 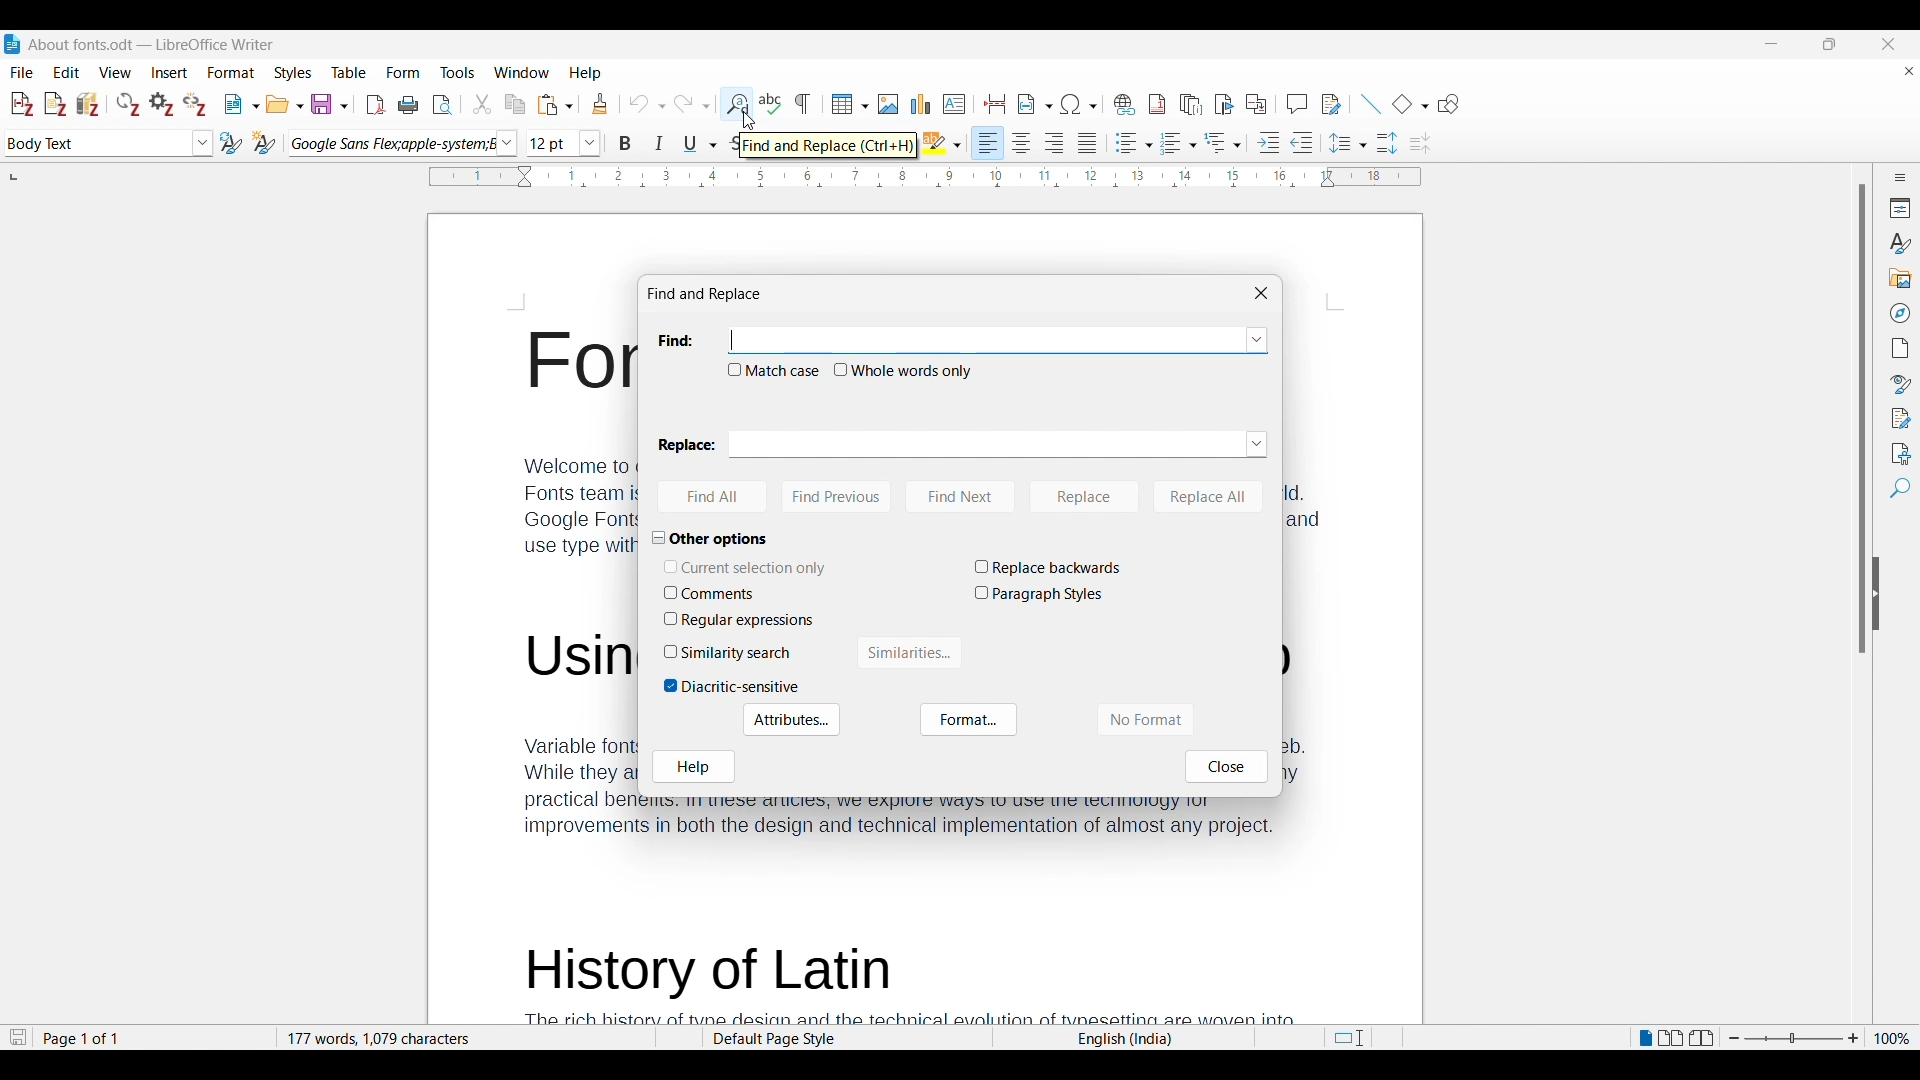 What do you see at coordinates (1331, 104) in the screenshot?
I see `Show track changes functions ` at bounding box center [1331, 104].